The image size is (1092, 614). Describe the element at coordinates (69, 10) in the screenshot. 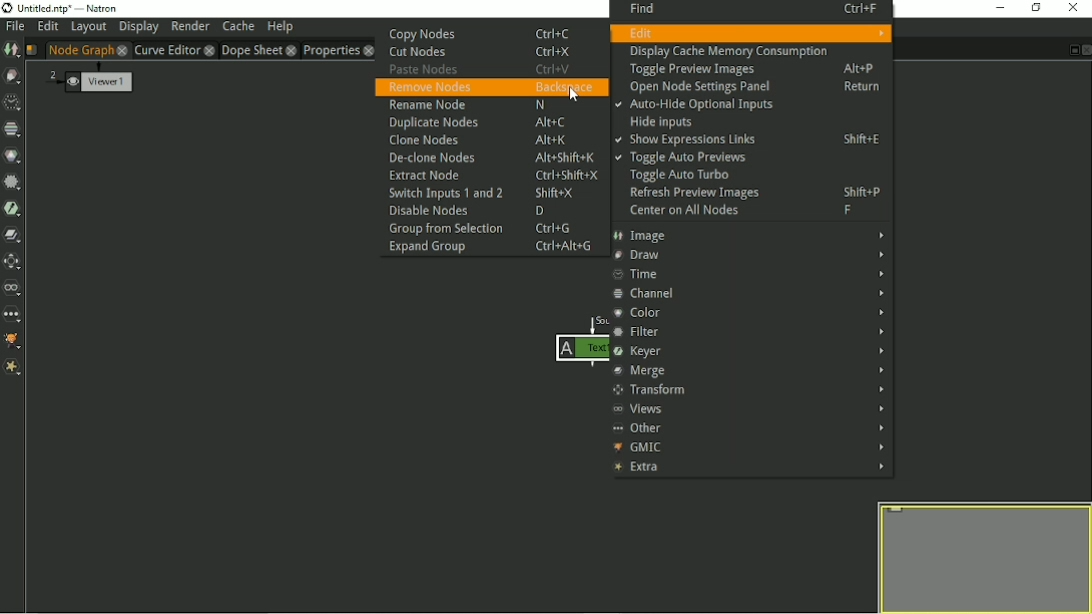

I see `title` at that location.